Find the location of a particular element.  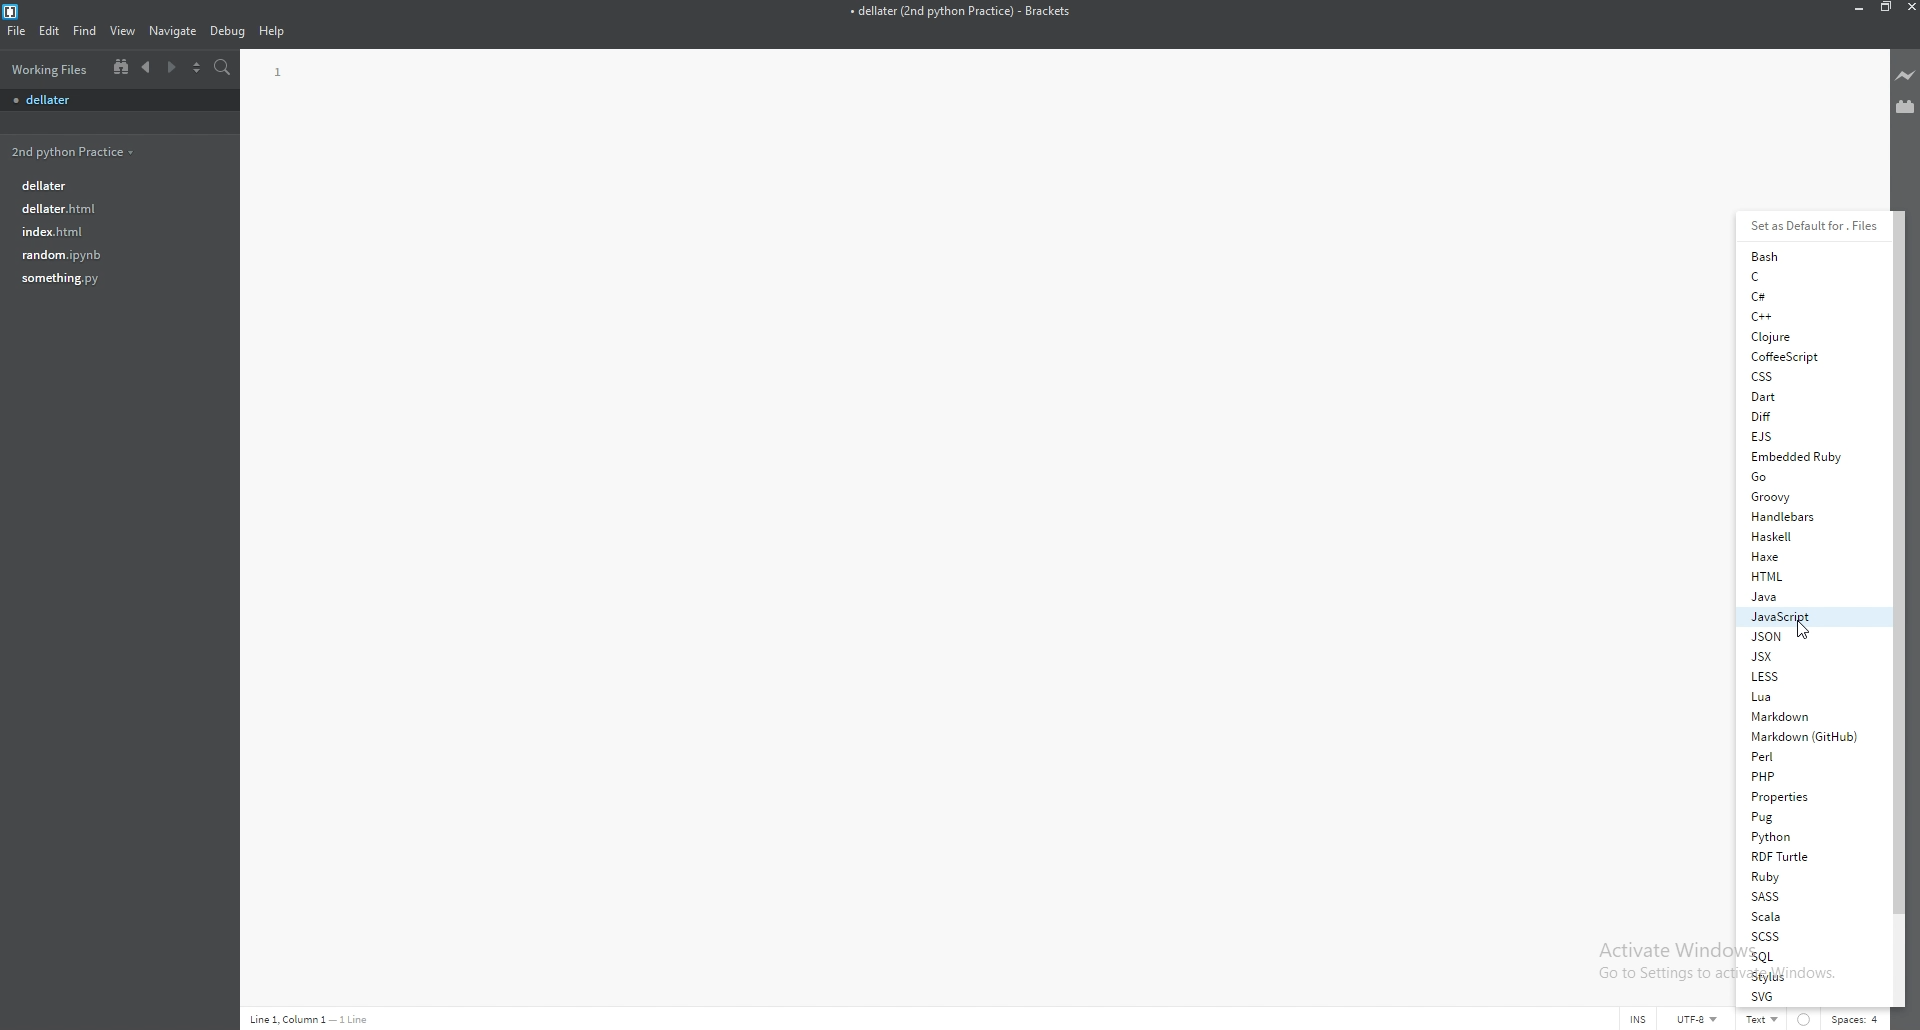

c++ is located at coordinates (1805, 315).